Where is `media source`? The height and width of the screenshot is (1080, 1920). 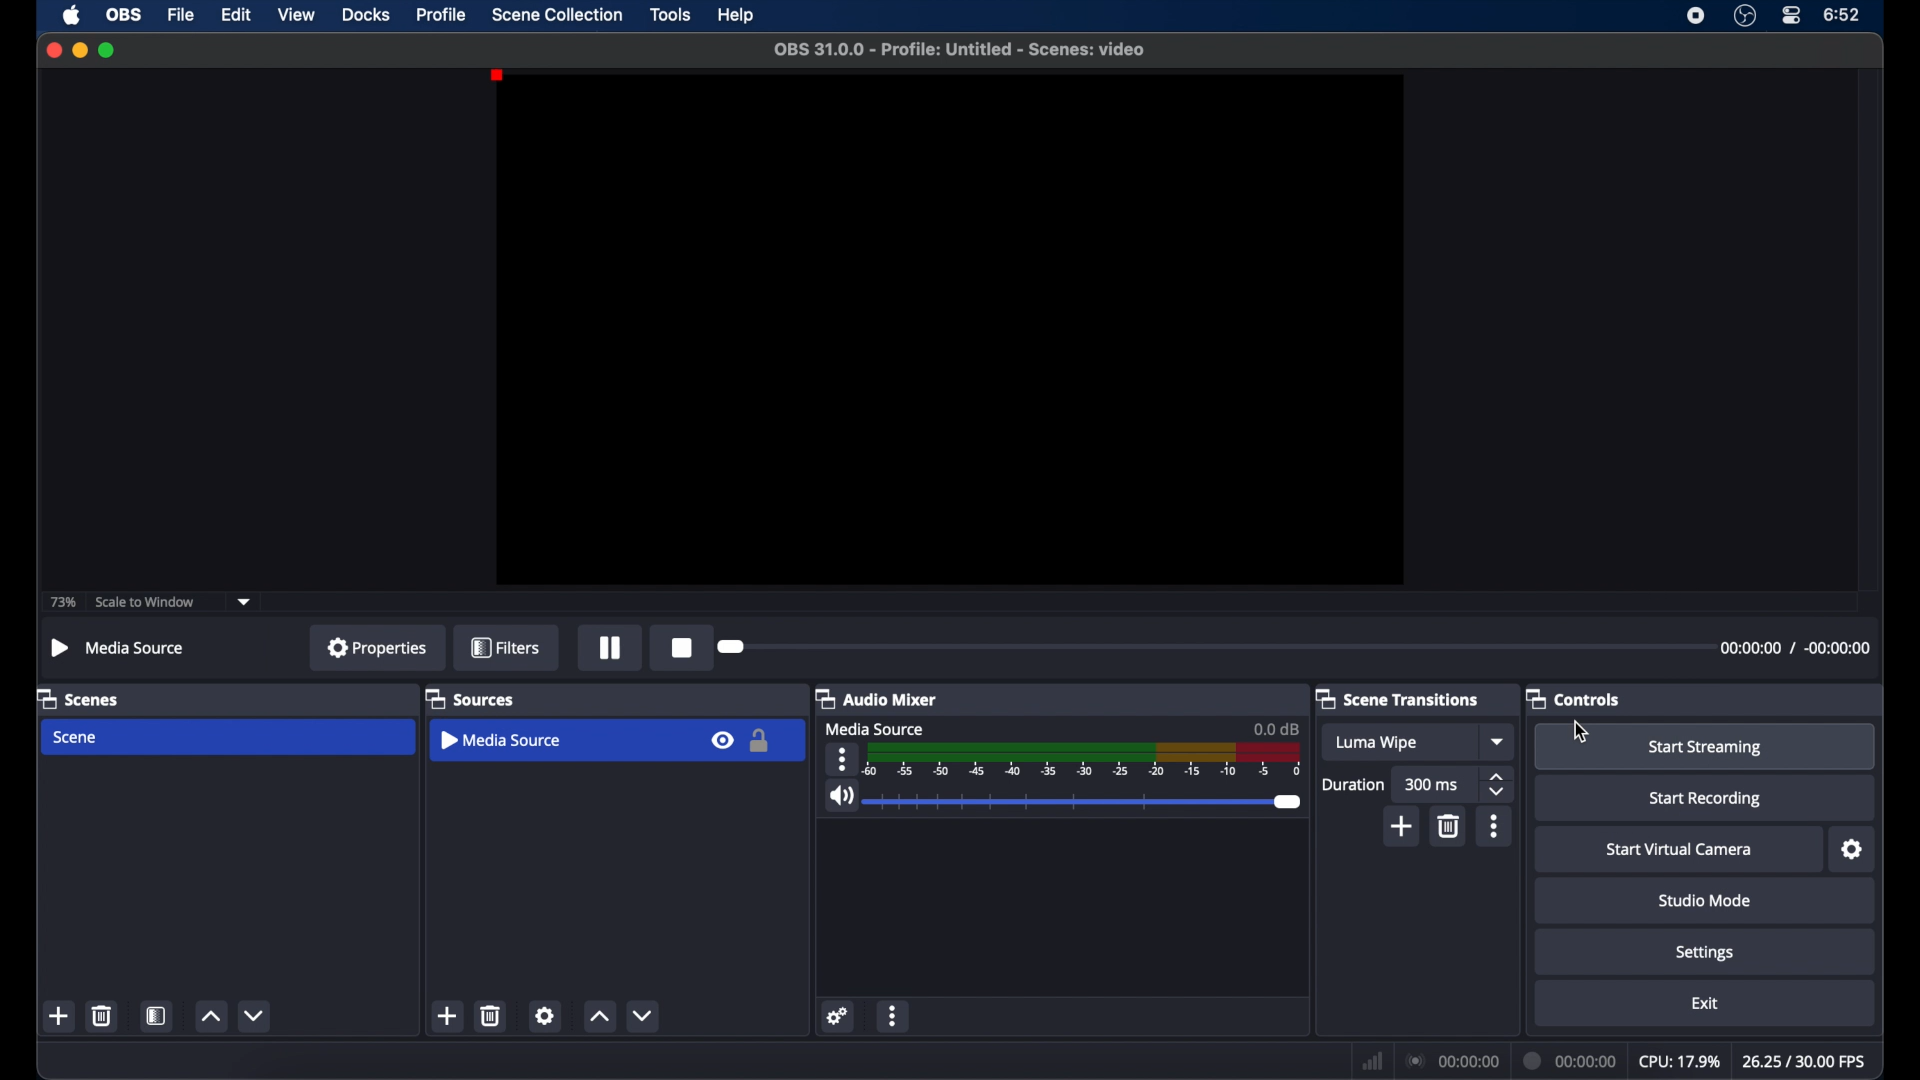
media source is located at coordinates (500, 739).